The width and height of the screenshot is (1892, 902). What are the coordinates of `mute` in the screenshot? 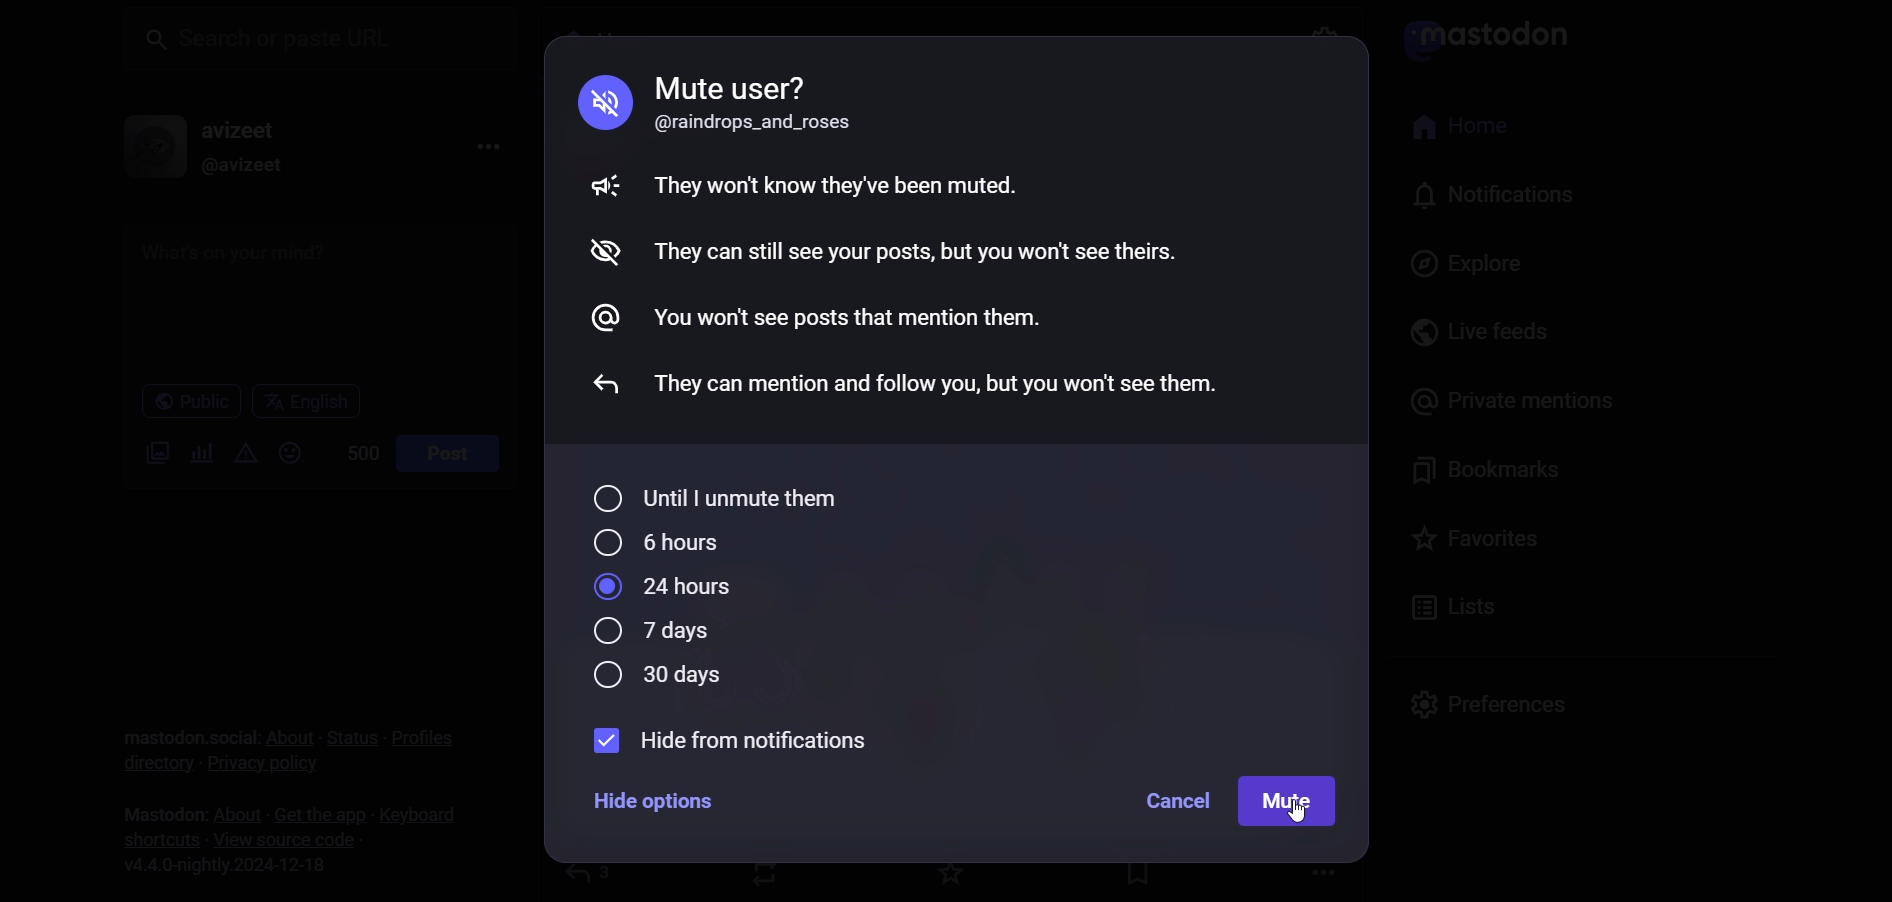 It's located at (1290, 798).